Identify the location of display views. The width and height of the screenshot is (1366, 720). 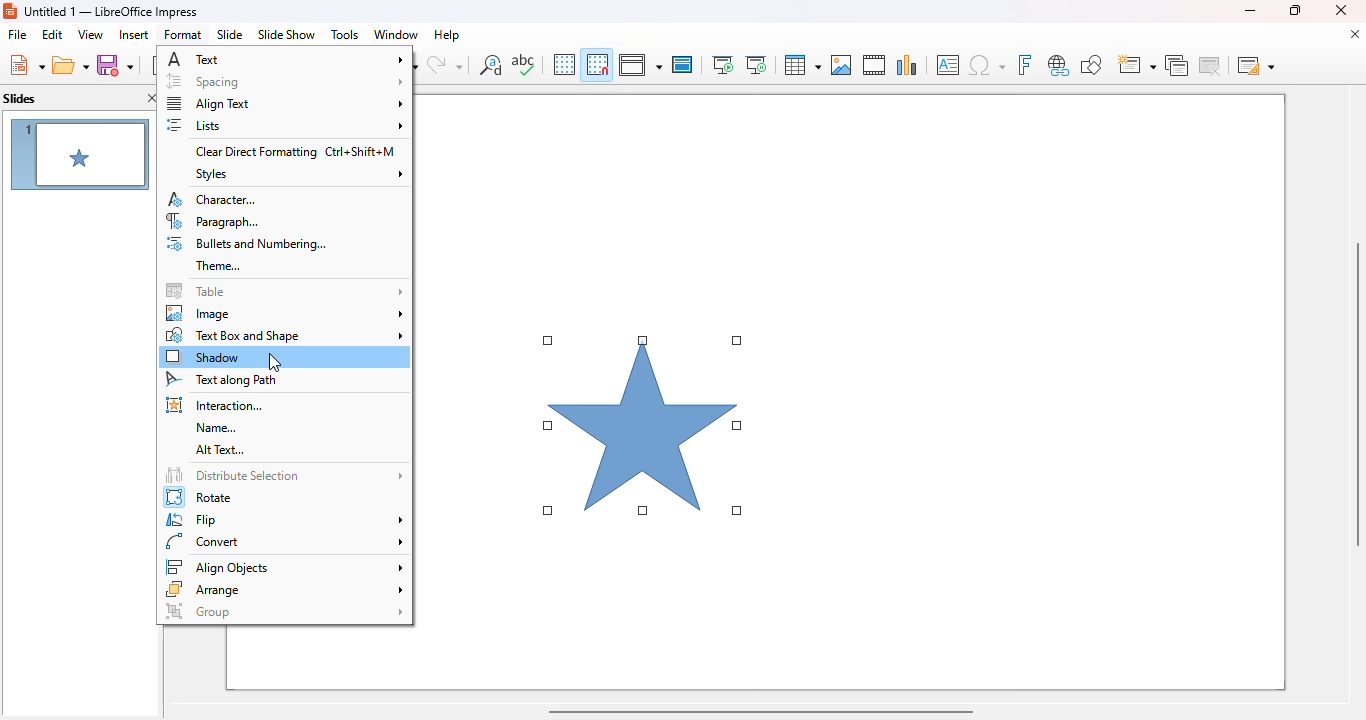
(640, 65).